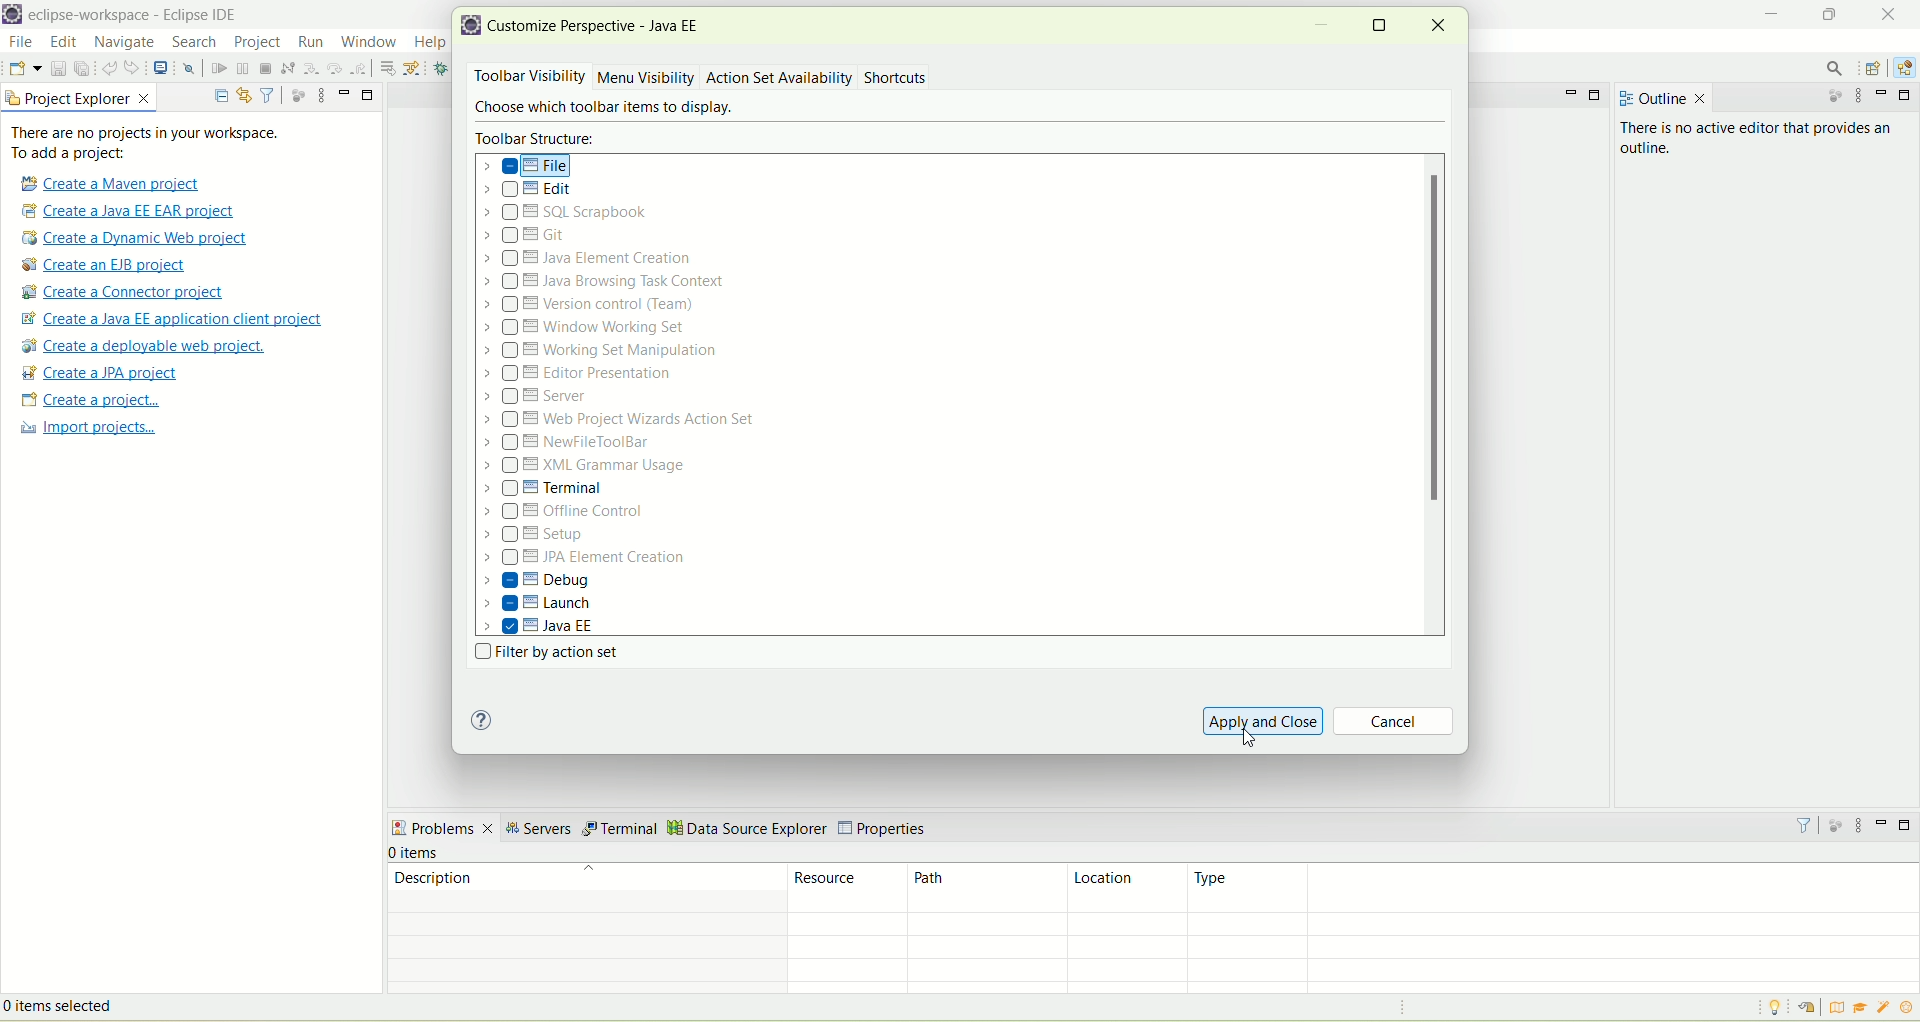 The height and width of the screenshot is (1022, 1920). What do you see at coordinates (574, 488) in the screenshot?
I see `terminal` at bounding box center [574, 488].